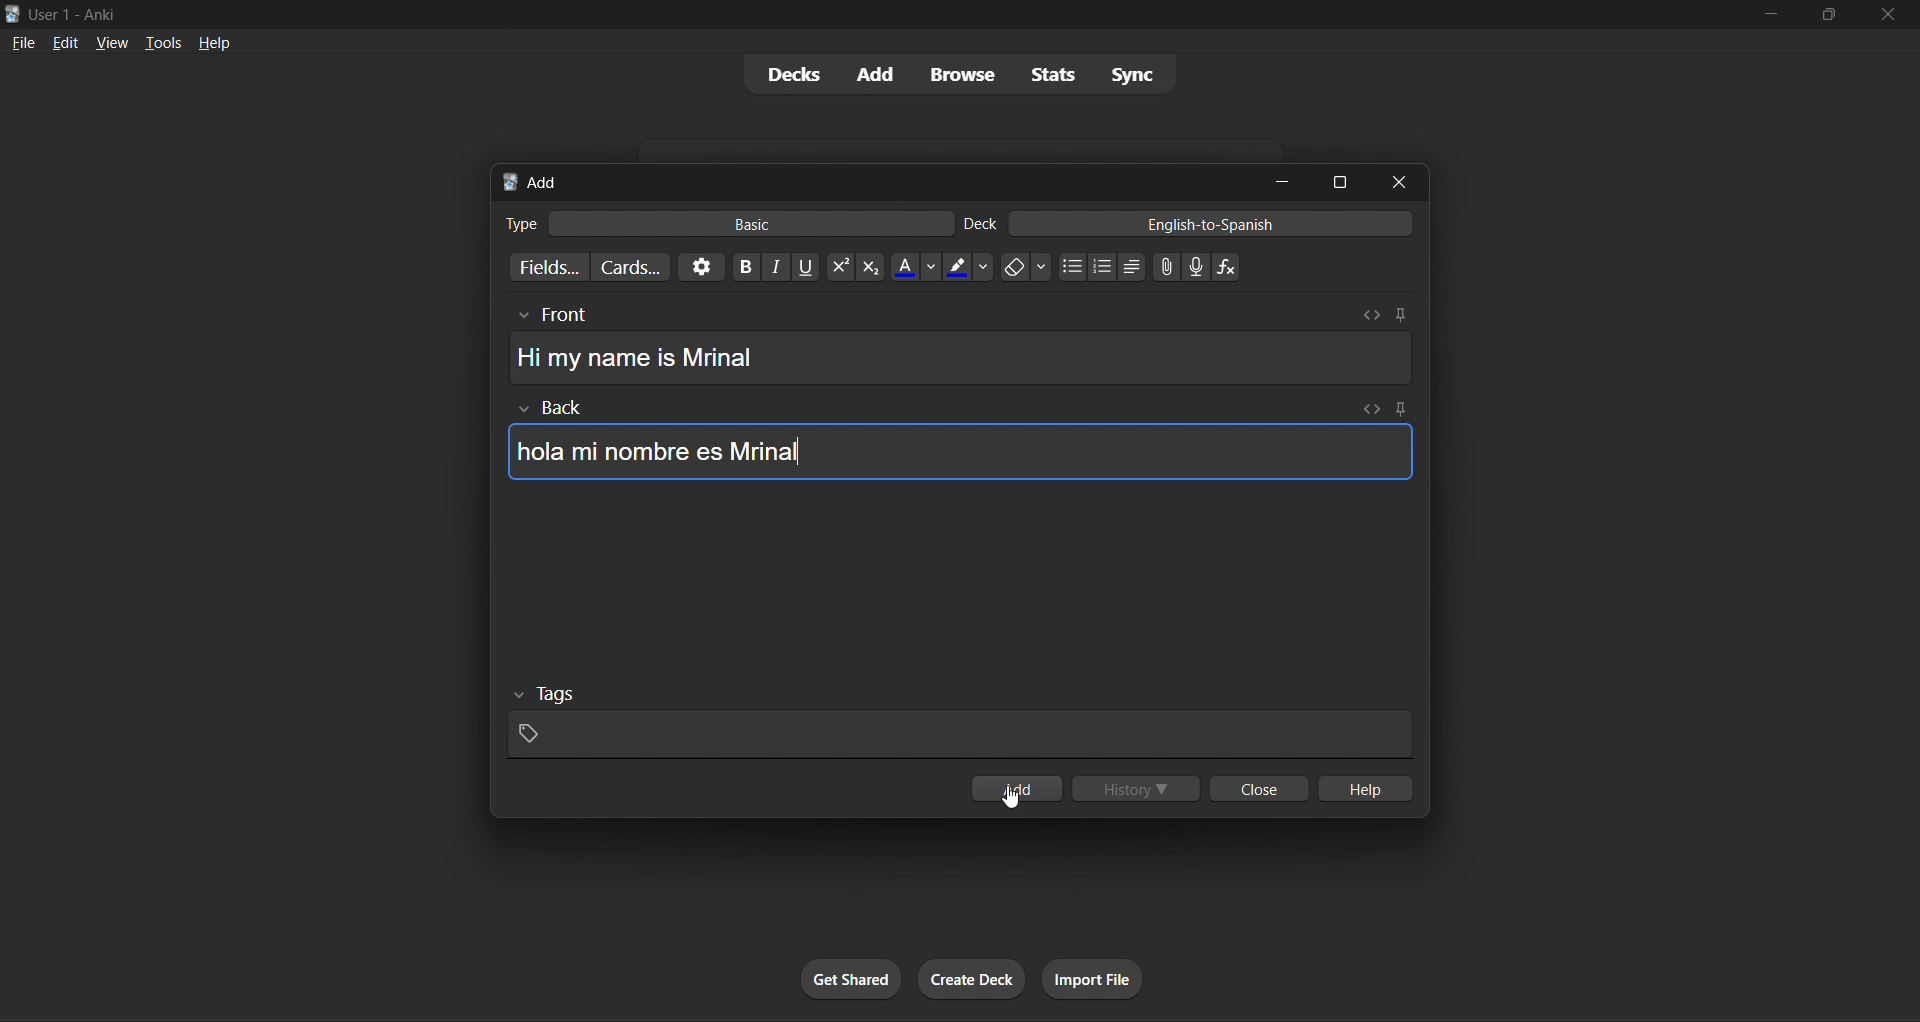 The width and height of the screenshot is (1920, 1022). What do you see at coordinates (1132, 75) in the screenshot?
I see `sync` at bounding box center [1132, 75].